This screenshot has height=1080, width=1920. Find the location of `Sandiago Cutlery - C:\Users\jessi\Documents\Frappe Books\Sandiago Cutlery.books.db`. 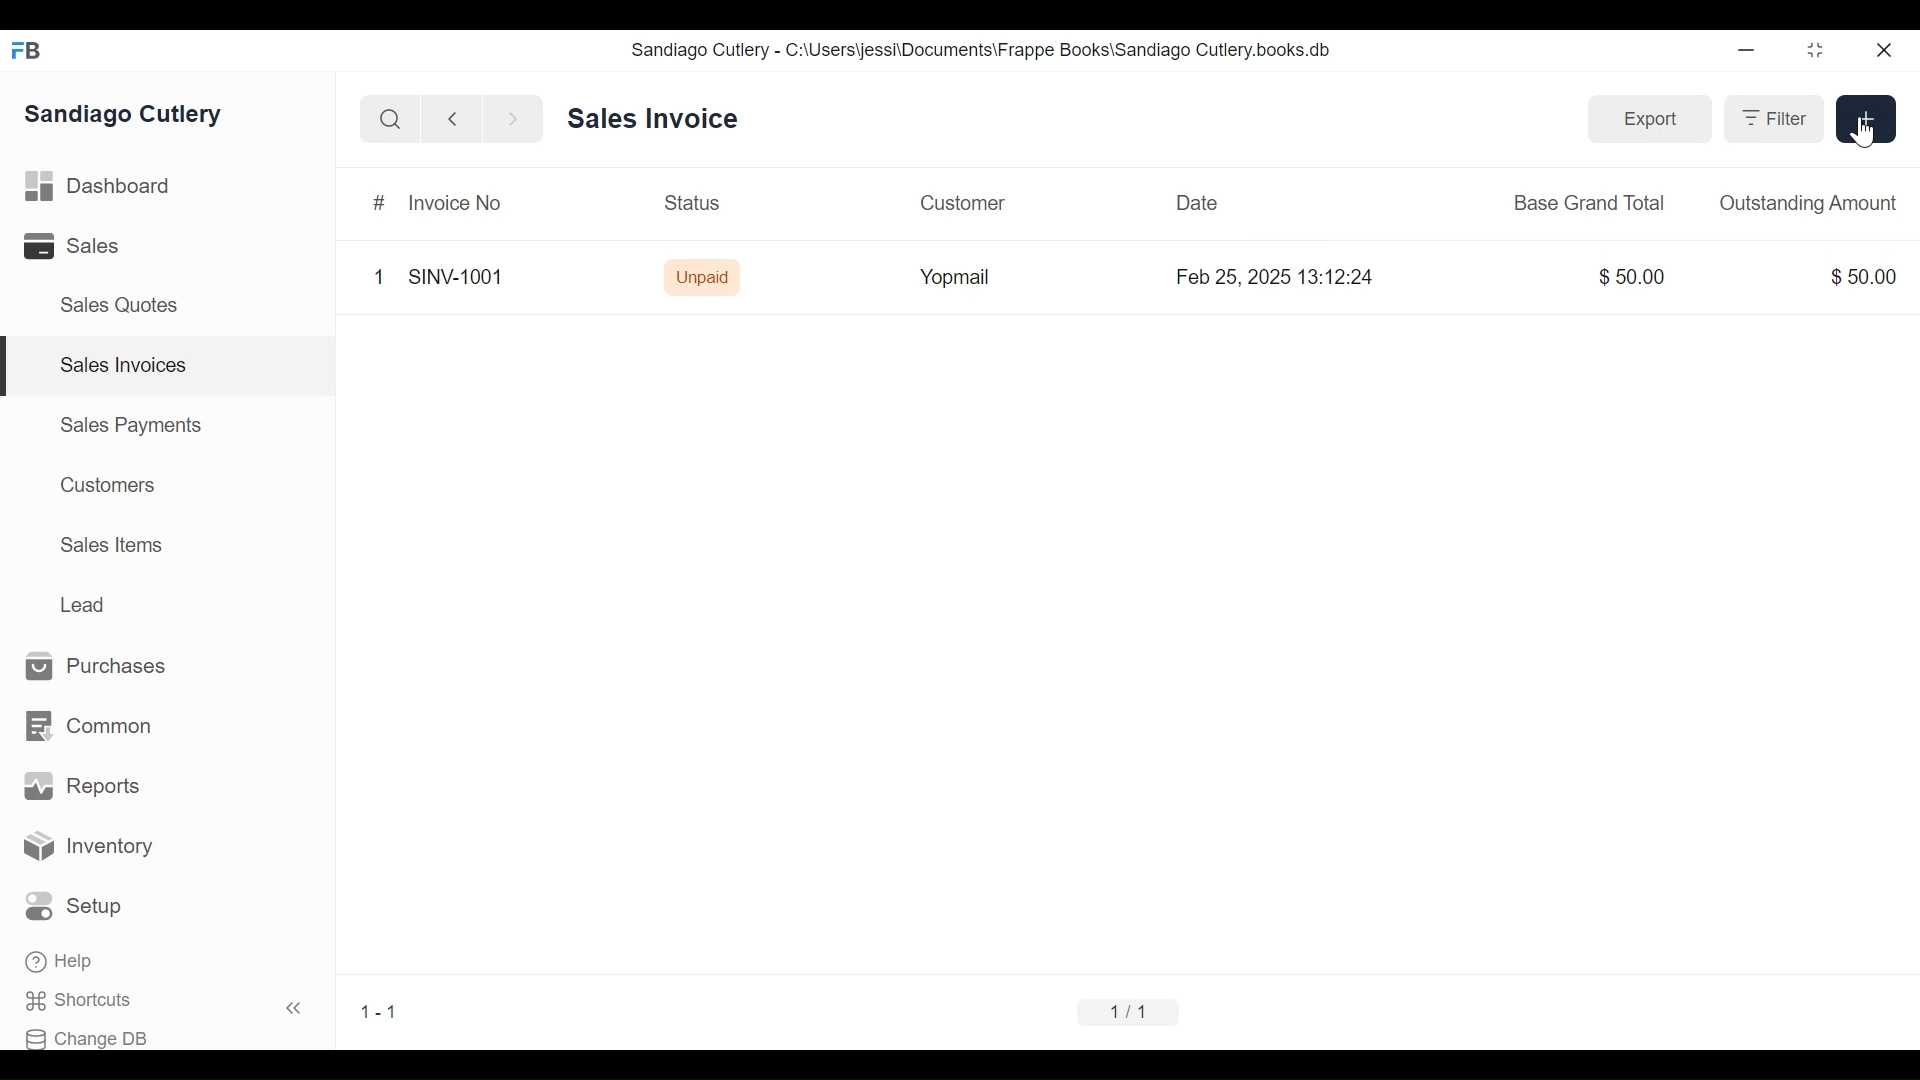

Sandiago Cutlery - C:\Users\jessi\Documents\Frappe Books\Sandiago Cutlery.books.db is located at coordinates (979, 49).